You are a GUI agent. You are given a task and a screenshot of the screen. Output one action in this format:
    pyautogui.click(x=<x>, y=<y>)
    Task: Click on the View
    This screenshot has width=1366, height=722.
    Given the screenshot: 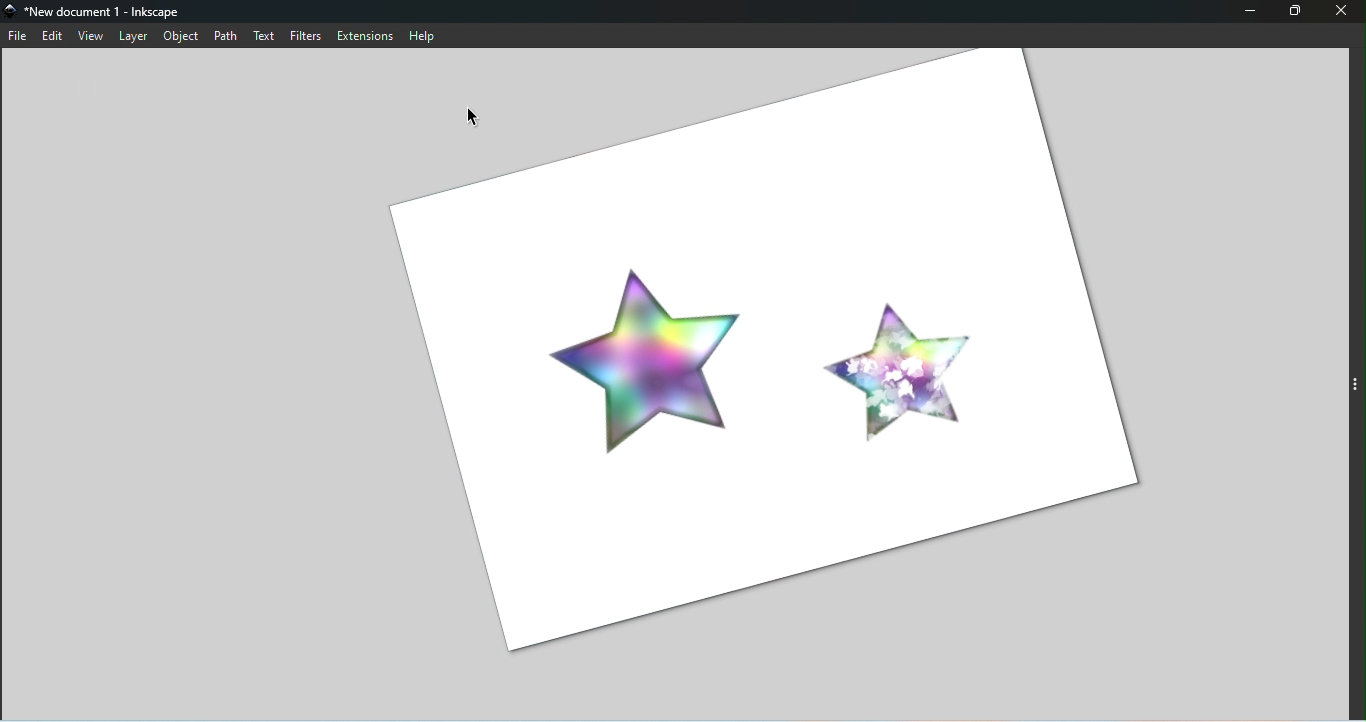 What is the action you would take?
    pyautogui.click(x=91, y=36)
    